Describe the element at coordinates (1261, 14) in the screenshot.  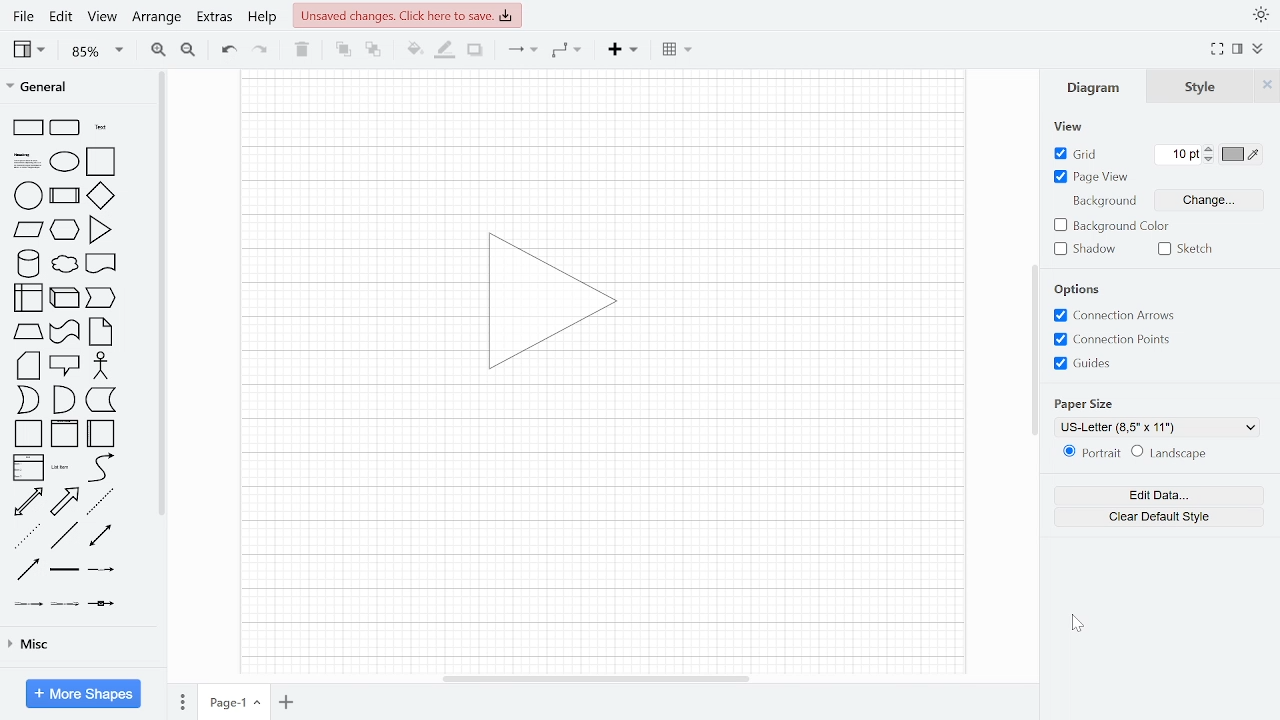
I see `Indicates theme change option` at that location.